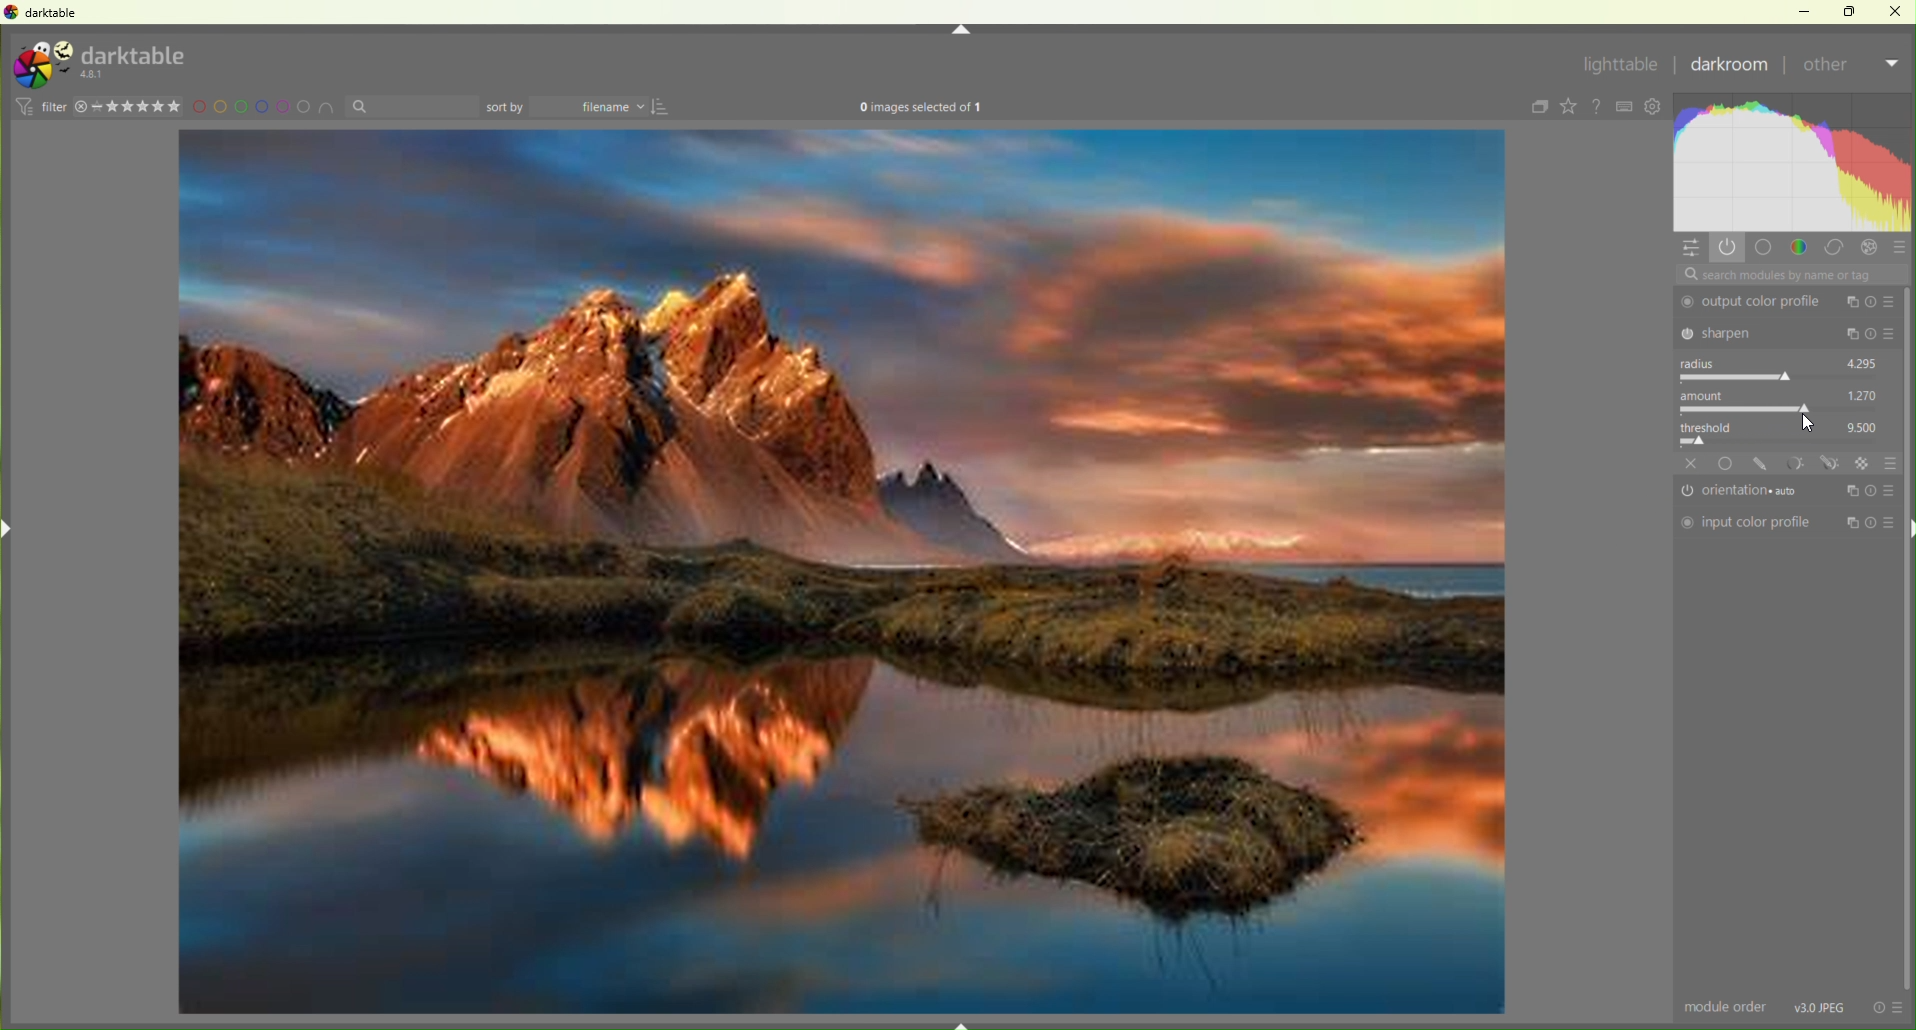 The image size is (1916, 1030). What do you see at coordinates (594, 108) in the screenshot?
I see `filename` at bounding box center [594, 108].